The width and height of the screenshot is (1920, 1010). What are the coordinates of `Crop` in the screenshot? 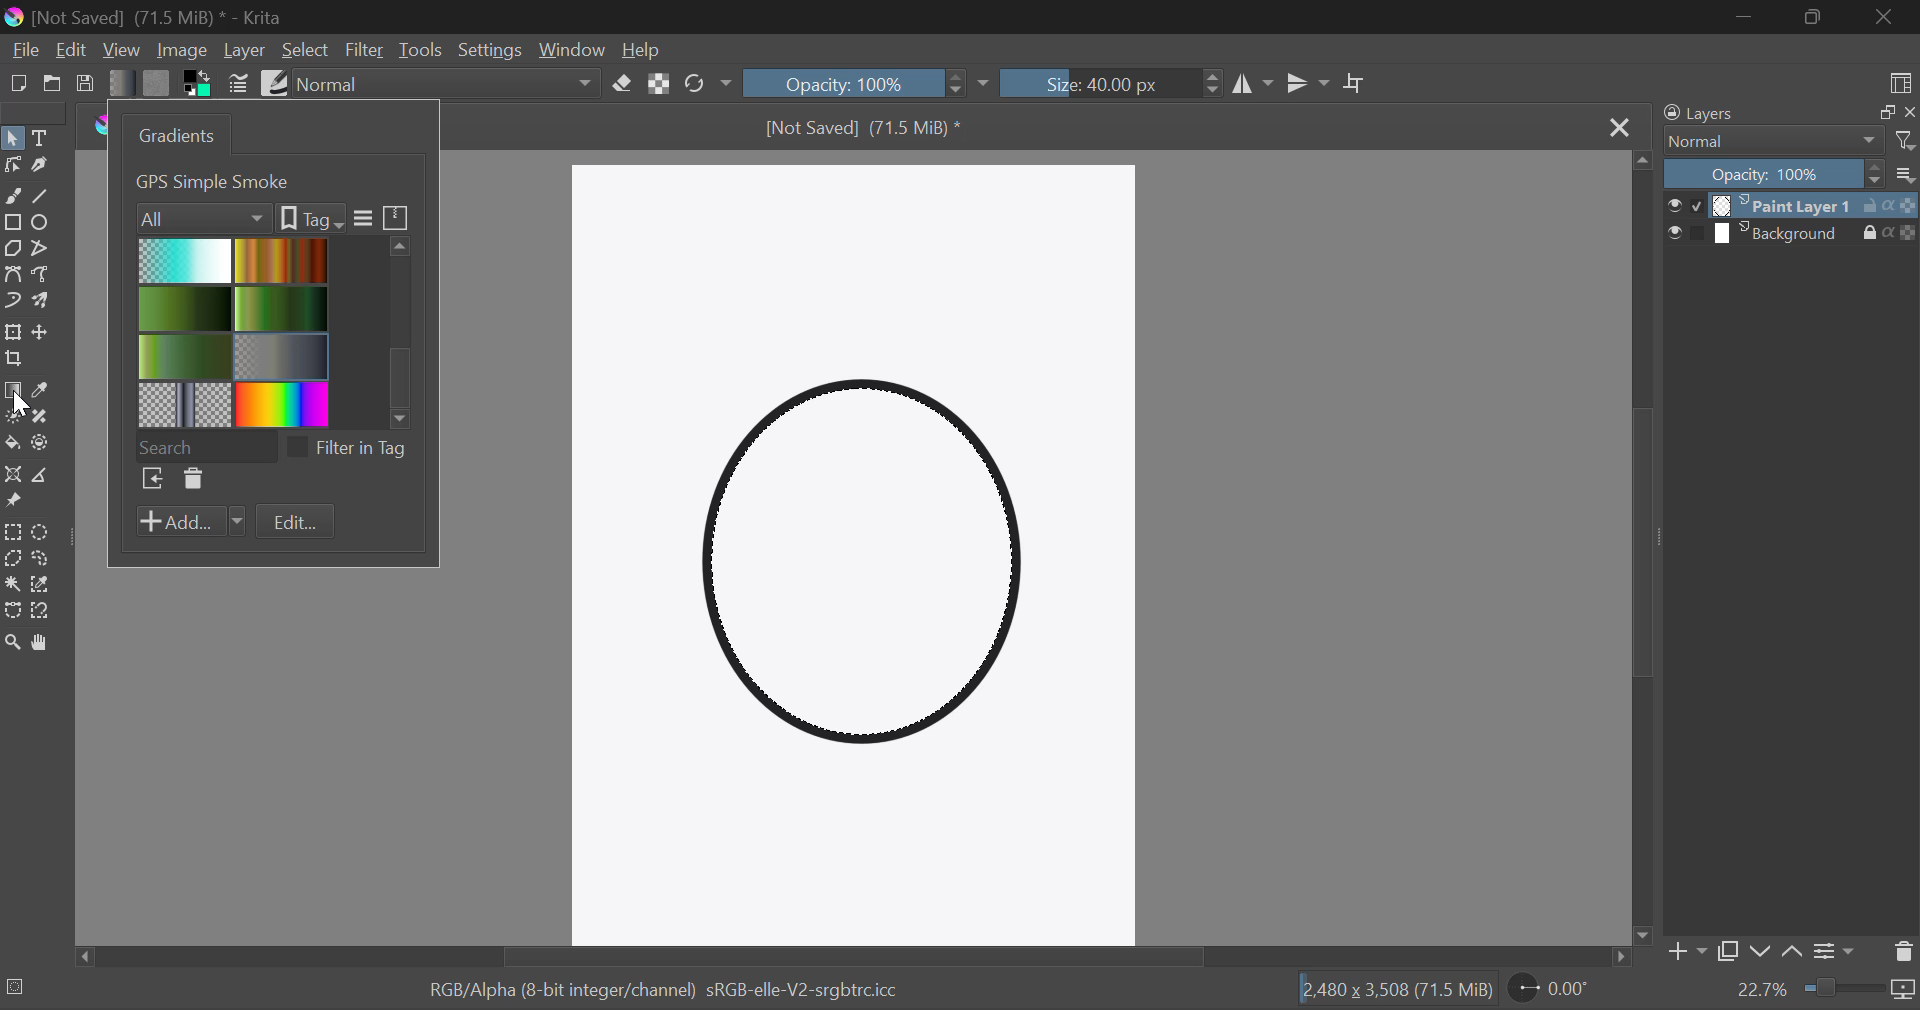 It's located at (1355, 84).